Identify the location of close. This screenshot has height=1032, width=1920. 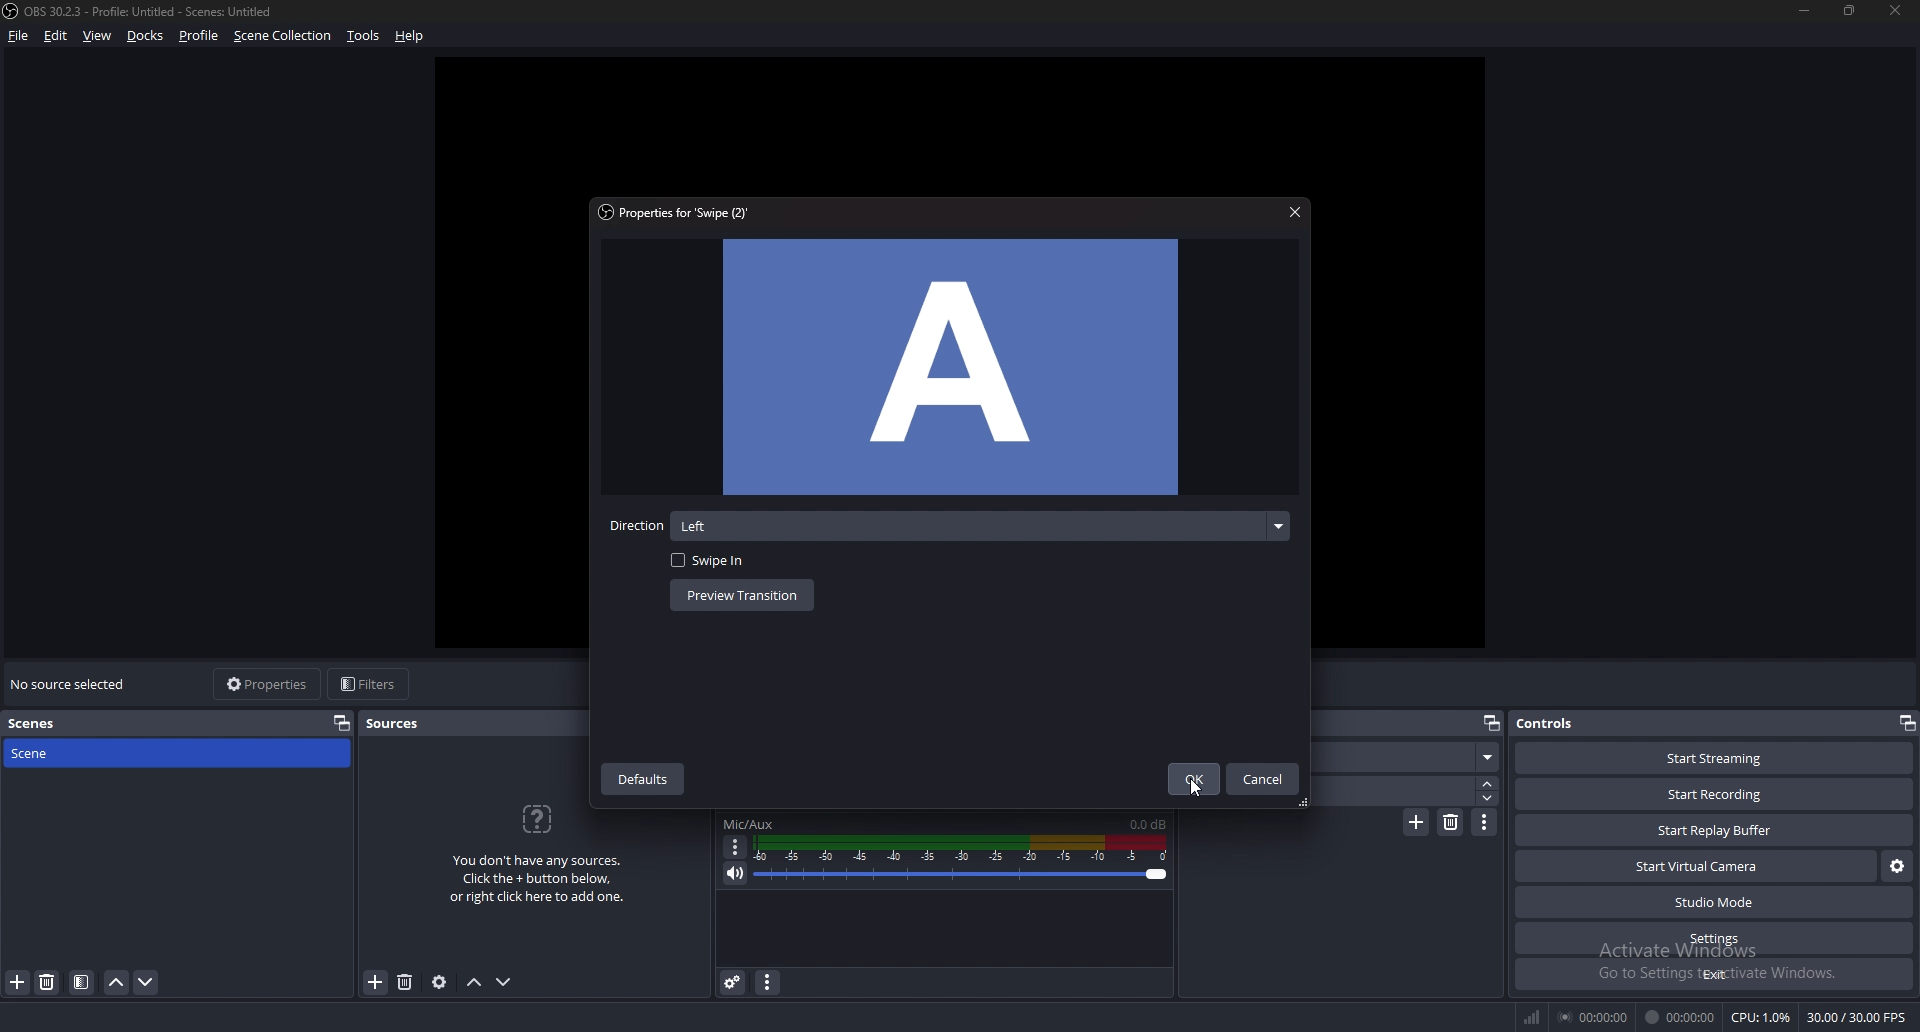
(1893, 11).